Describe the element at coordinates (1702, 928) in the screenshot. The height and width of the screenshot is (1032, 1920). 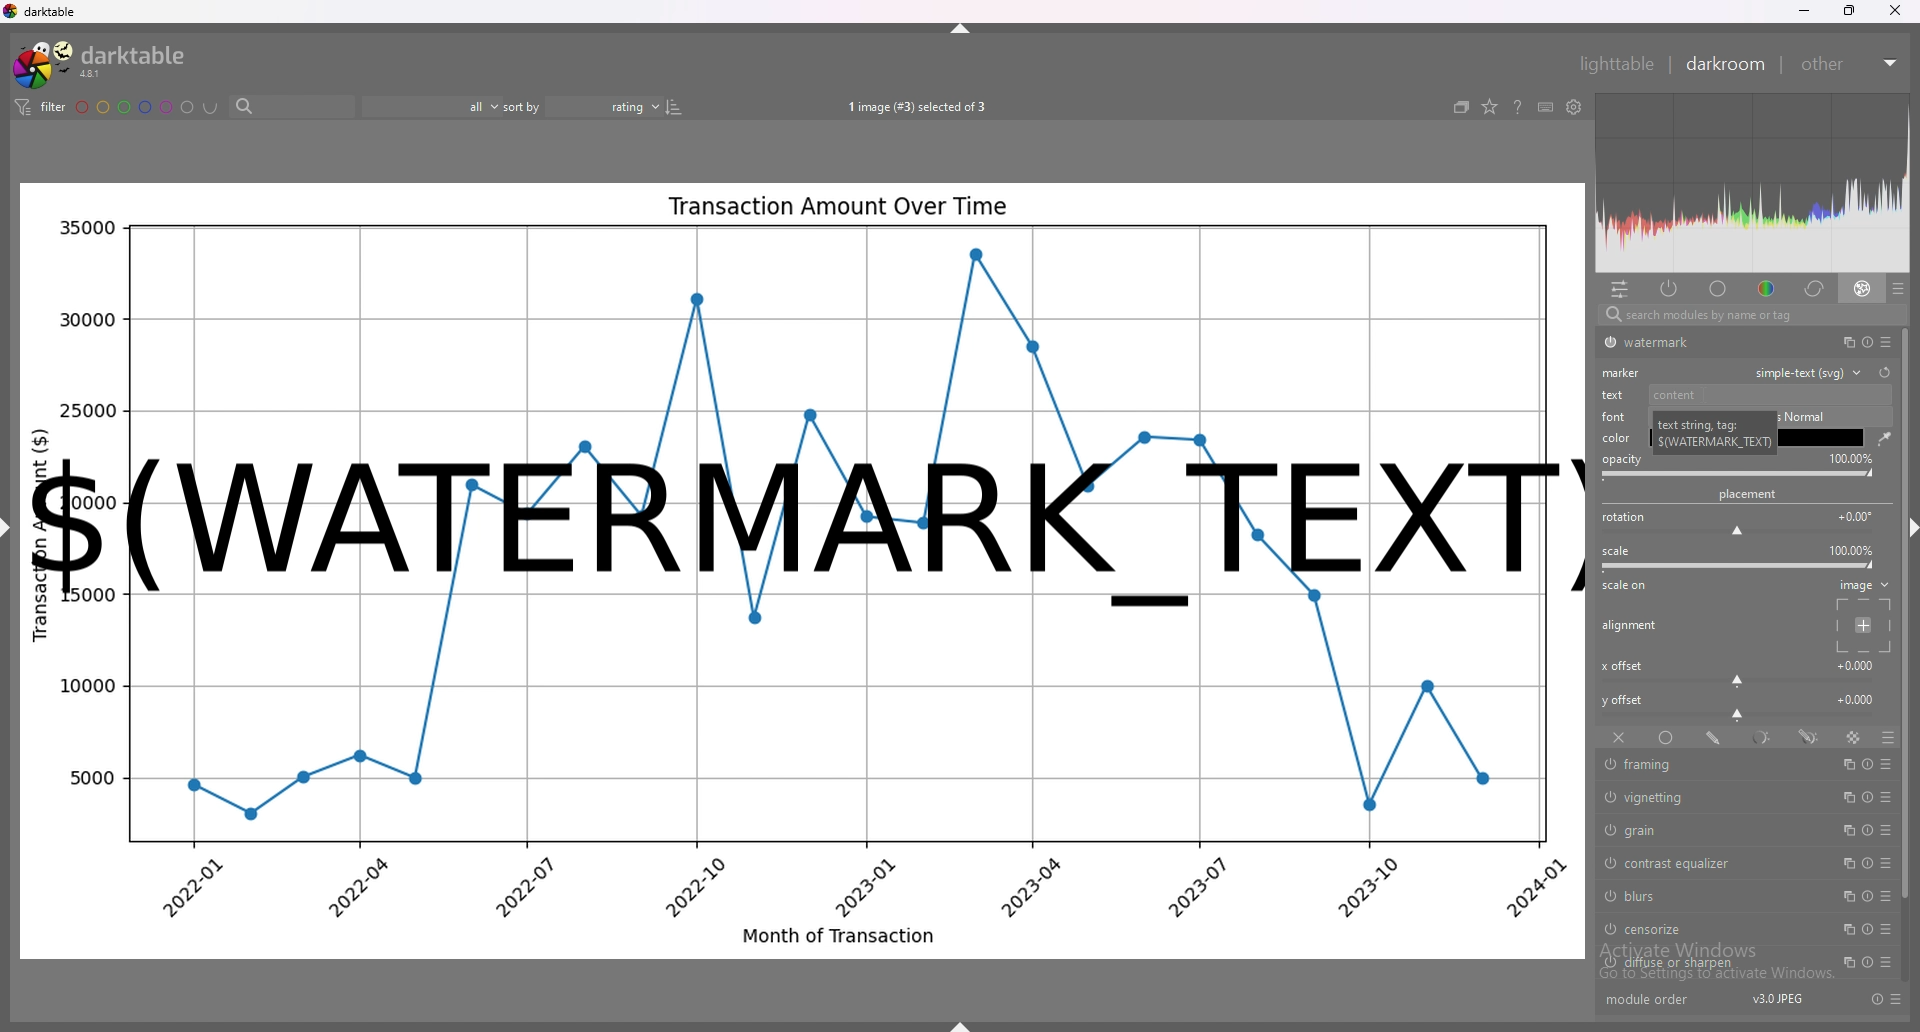
I see `censorize` at that location.